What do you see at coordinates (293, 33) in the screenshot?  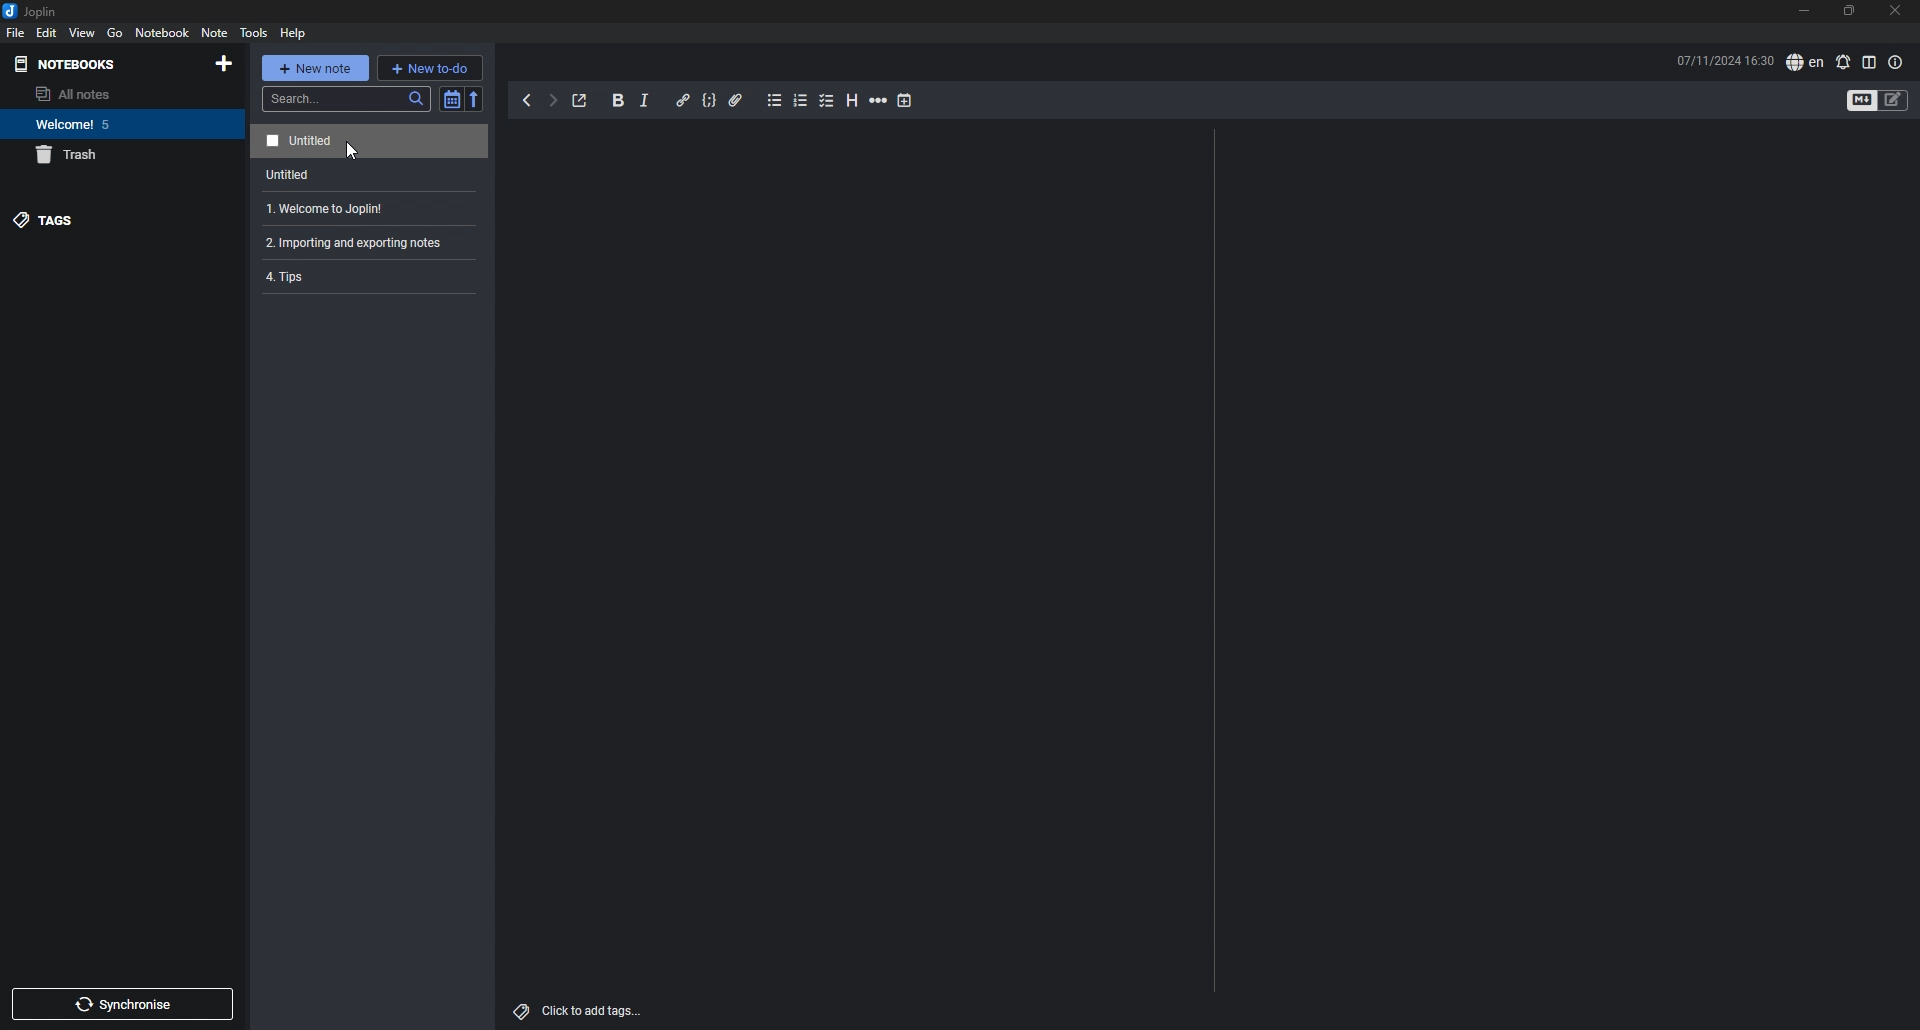 I see `HELP` at bounding box center [293, 33].